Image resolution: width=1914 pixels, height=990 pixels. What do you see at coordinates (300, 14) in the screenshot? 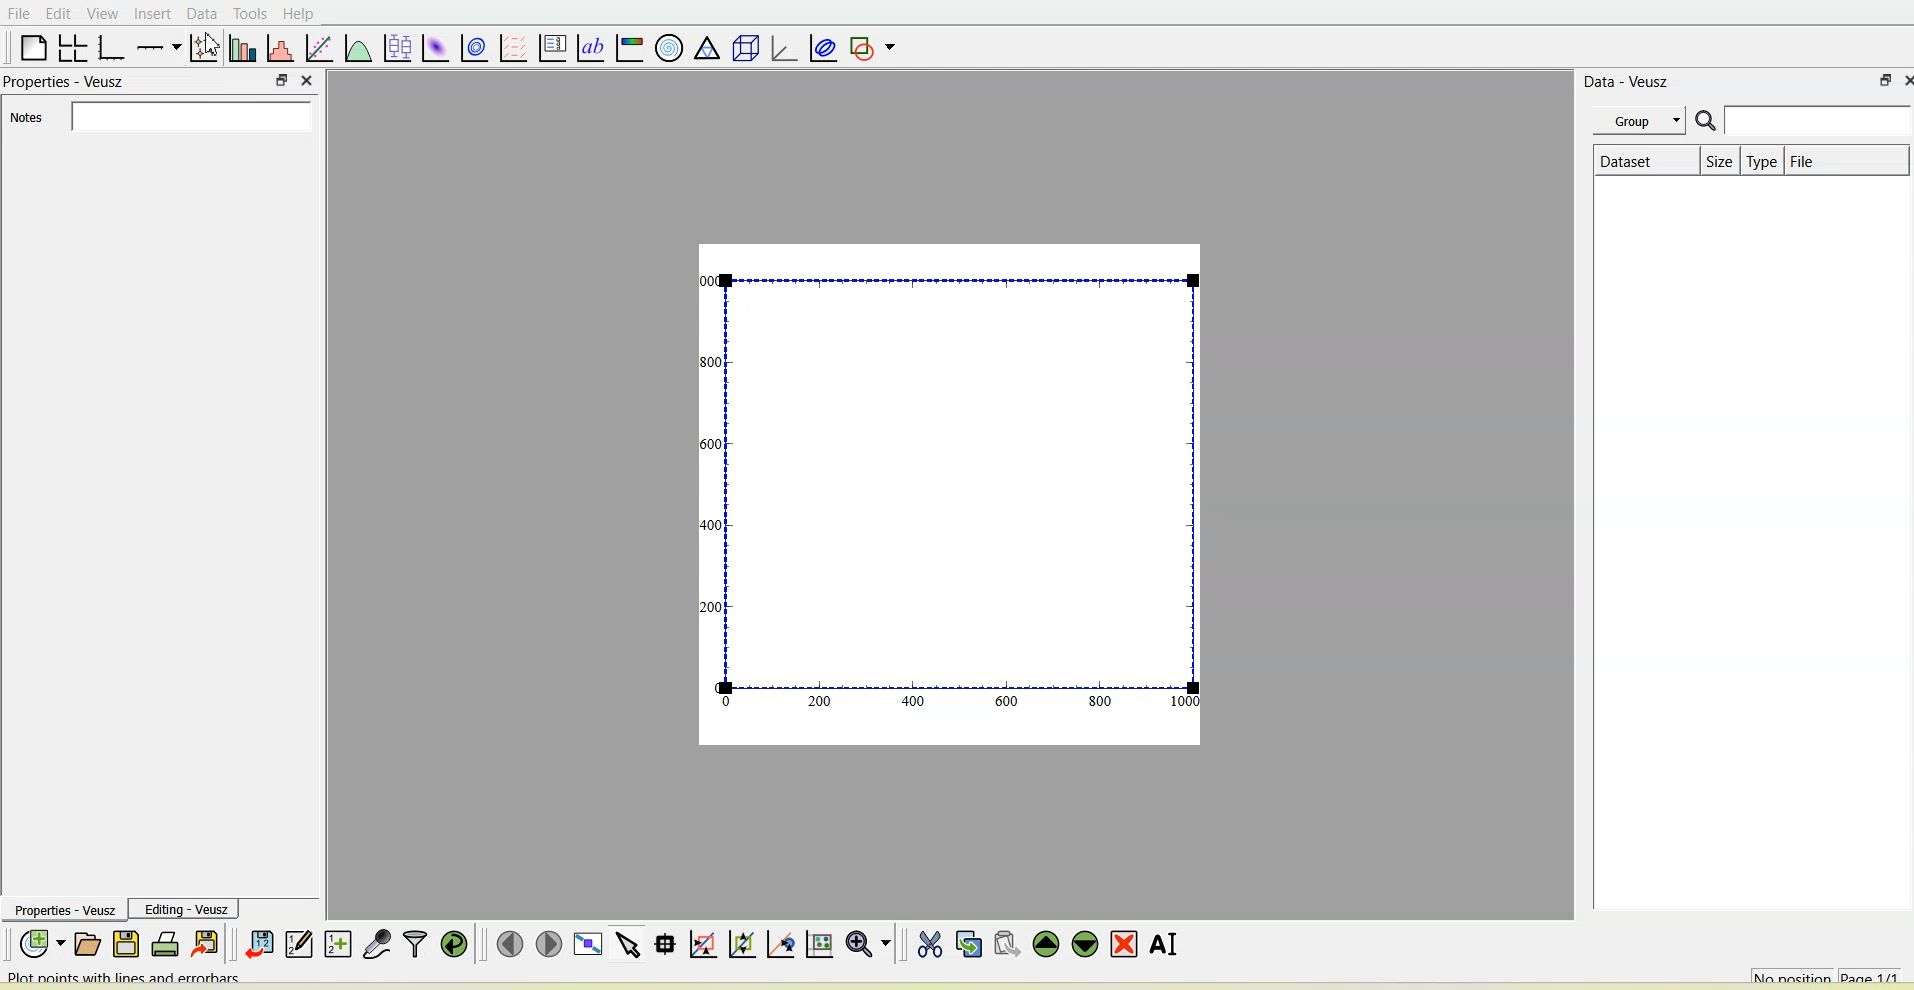
I see `Help` at bounding box center [300, 14].